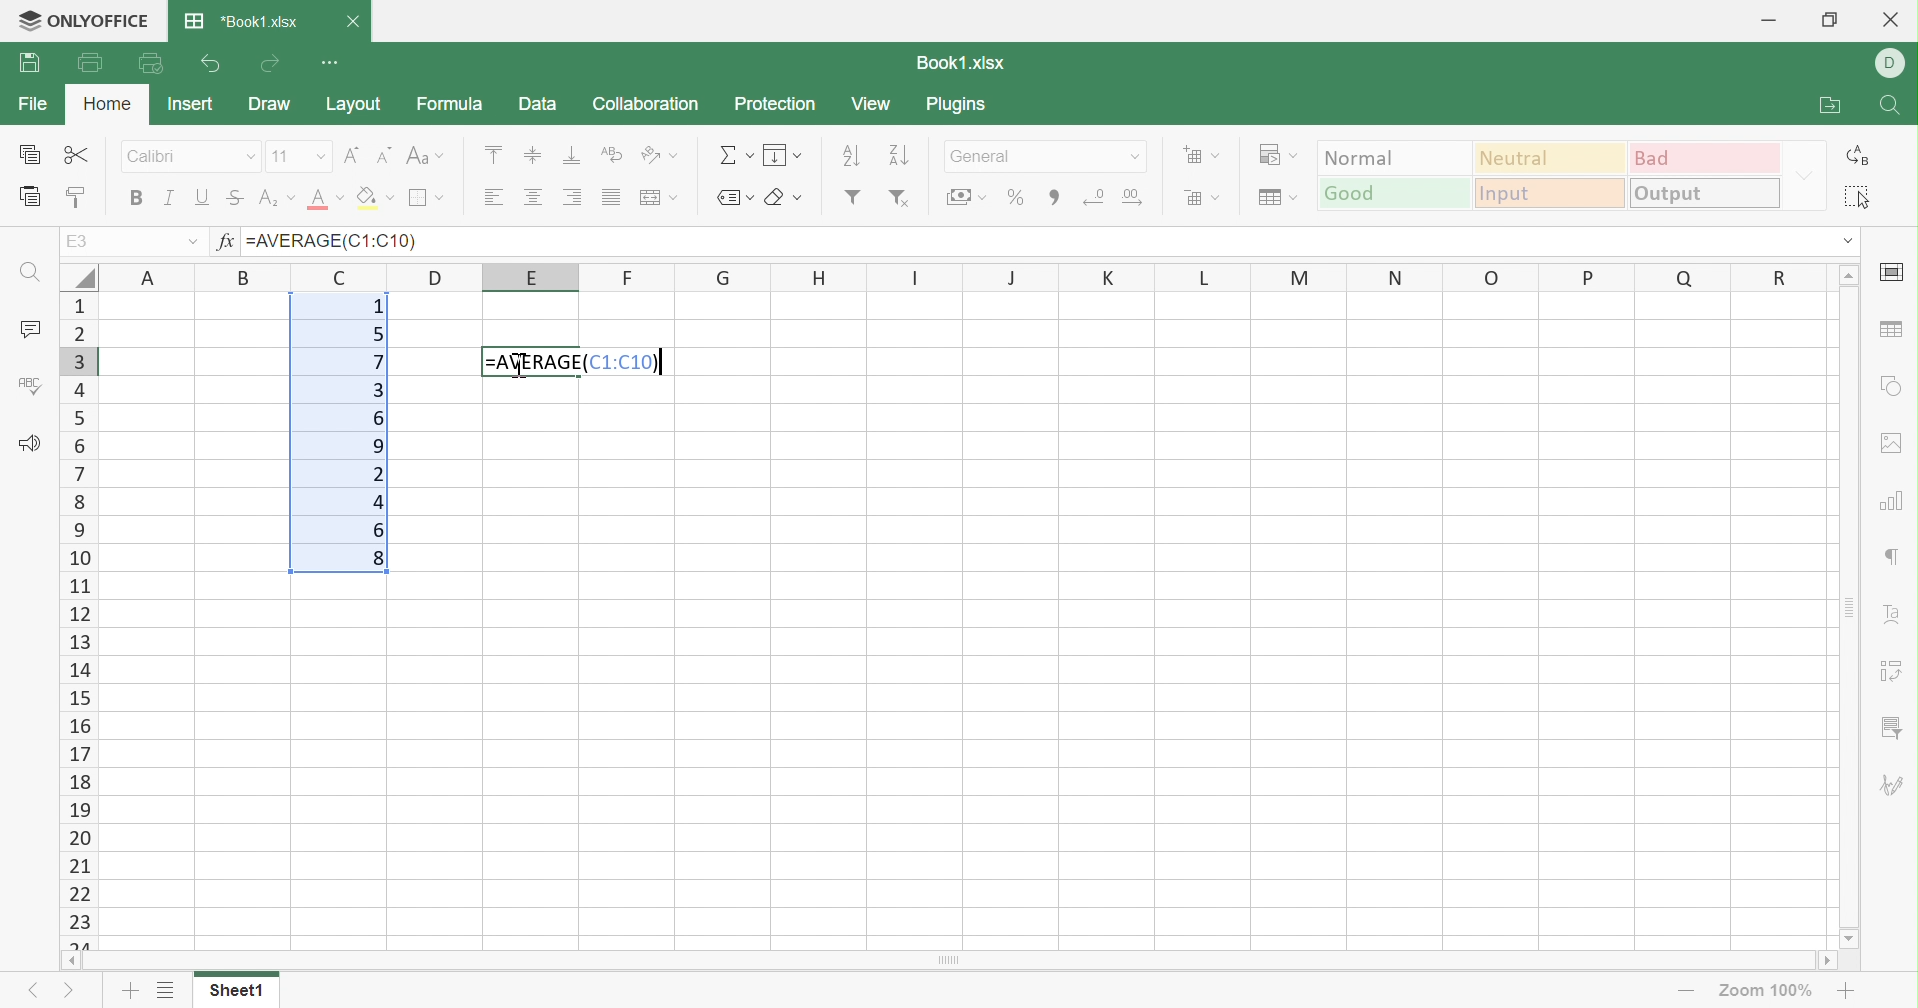 Image resolution: width=1918 pixels, height=1008 pixels. Describe the element at coordinates (1396, 194) in the screenshot. I see `Good` at that location.